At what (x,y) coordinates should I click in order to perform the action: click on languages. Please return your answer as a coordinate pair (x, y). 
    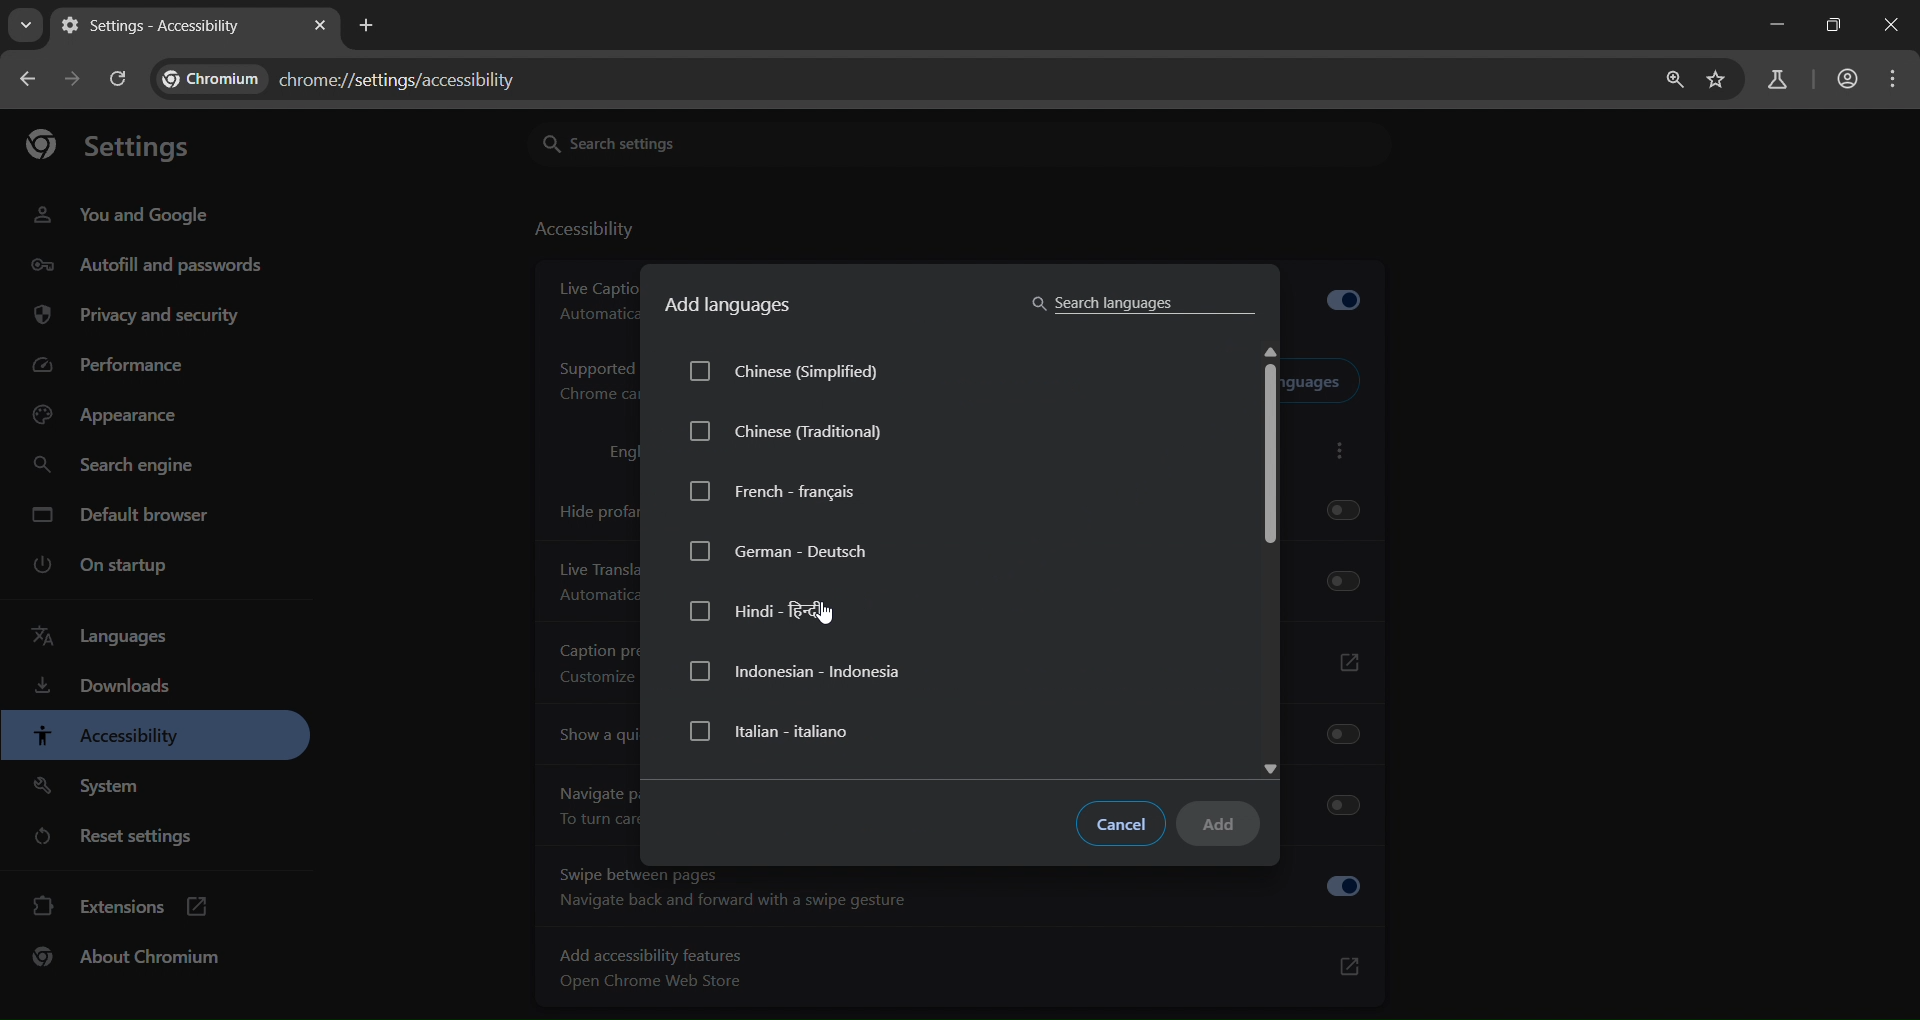
    Looking at the image, I should click on (98, 636).